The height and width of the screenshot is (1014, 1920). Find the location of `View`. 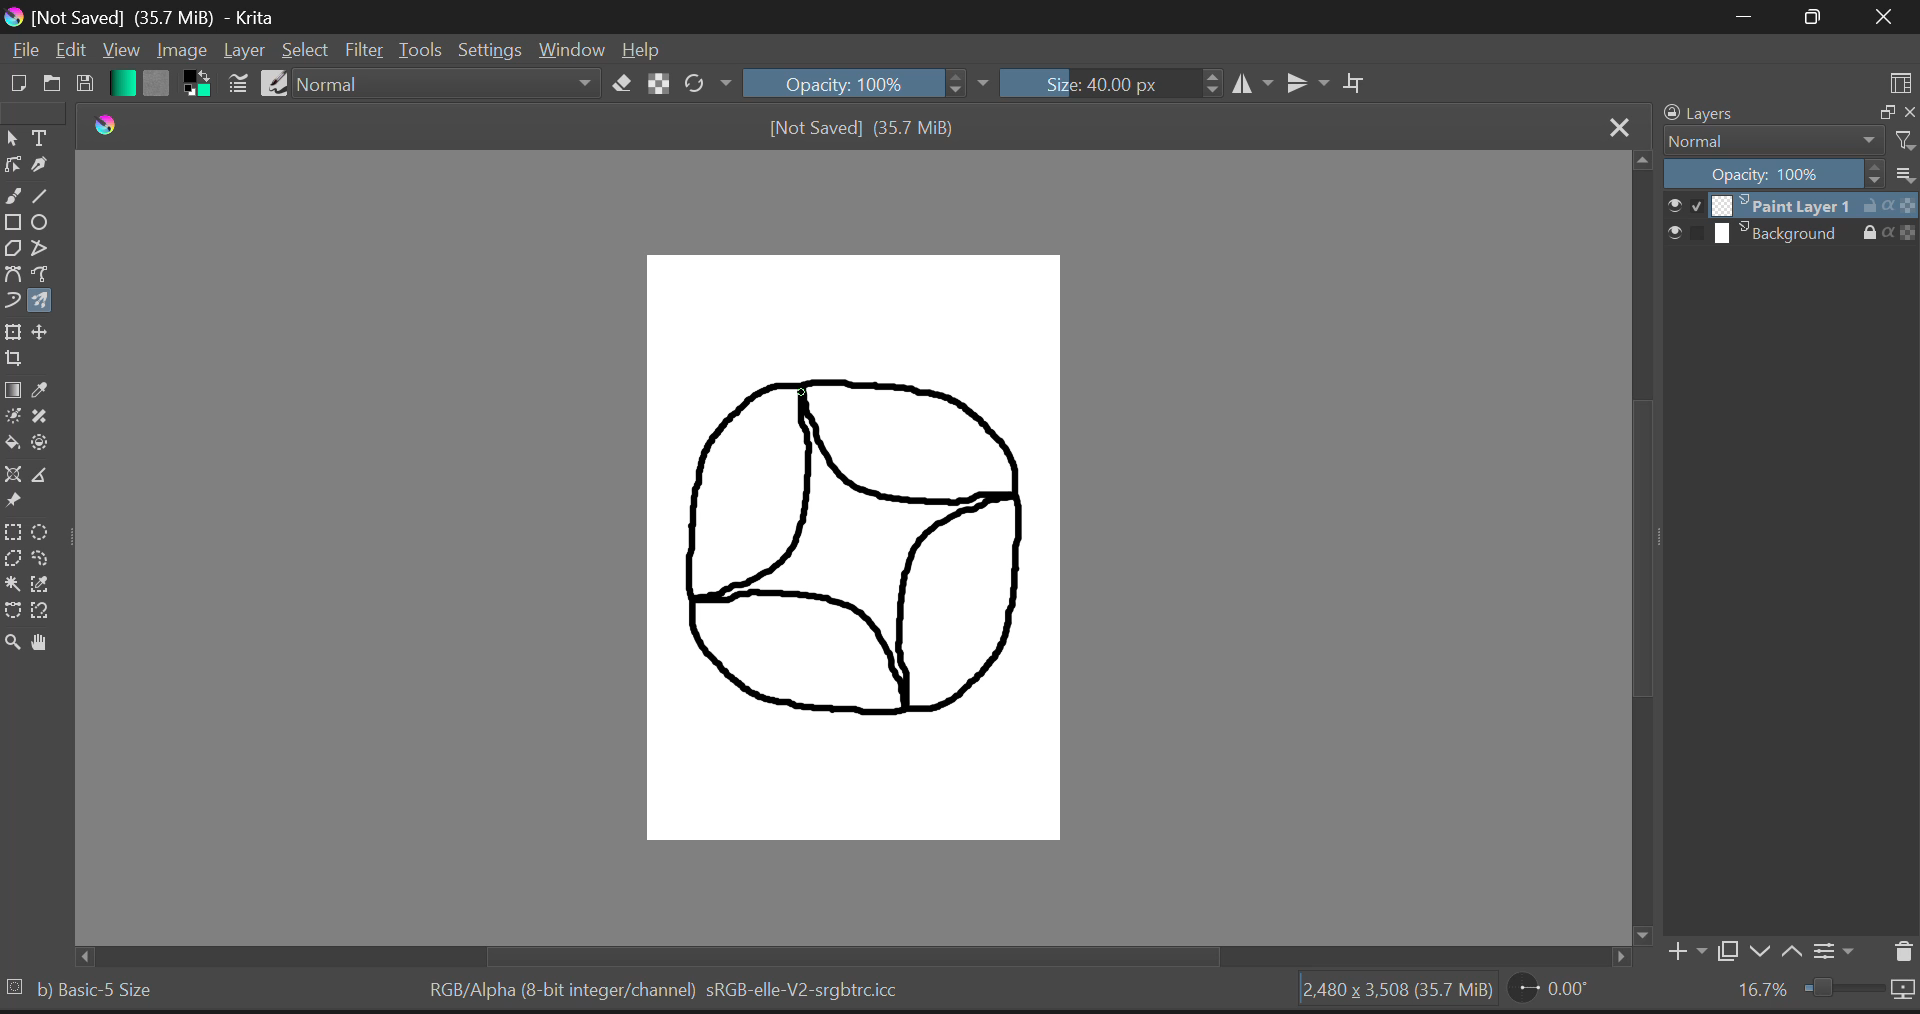

View is located at coordinates (120, 50).